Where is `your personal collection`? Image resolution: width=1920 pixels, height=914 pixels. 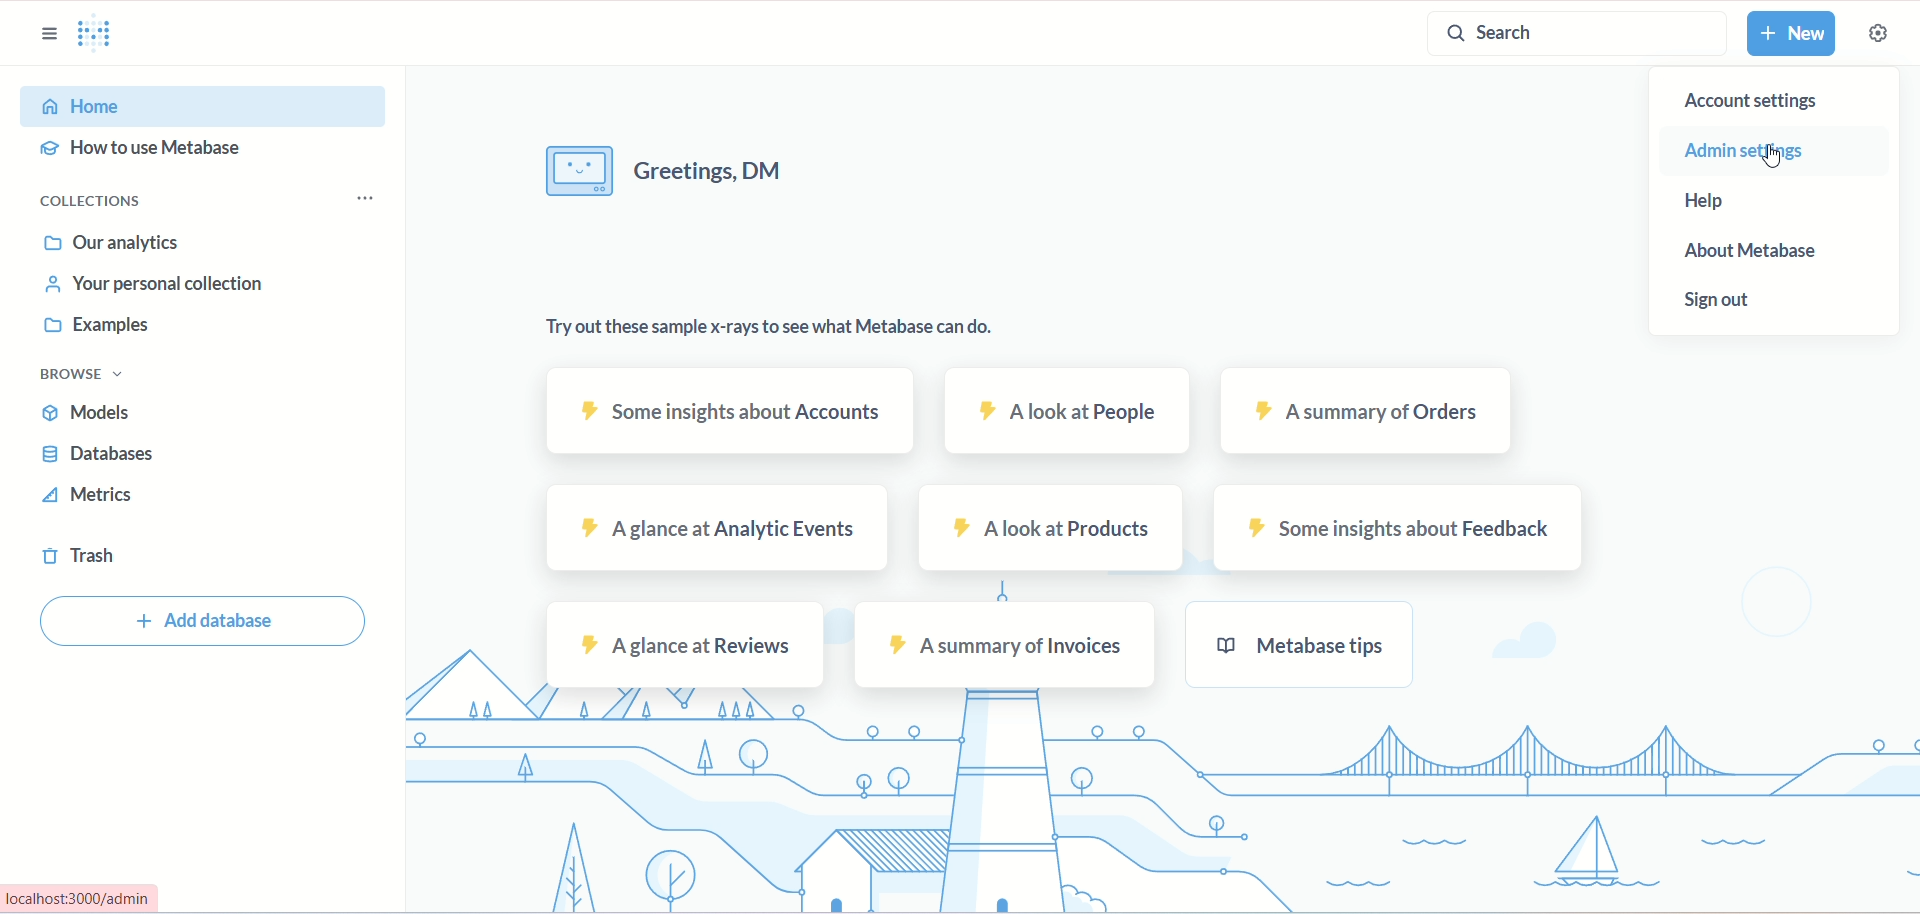 your personal collection is located at coordinates (167, 281).